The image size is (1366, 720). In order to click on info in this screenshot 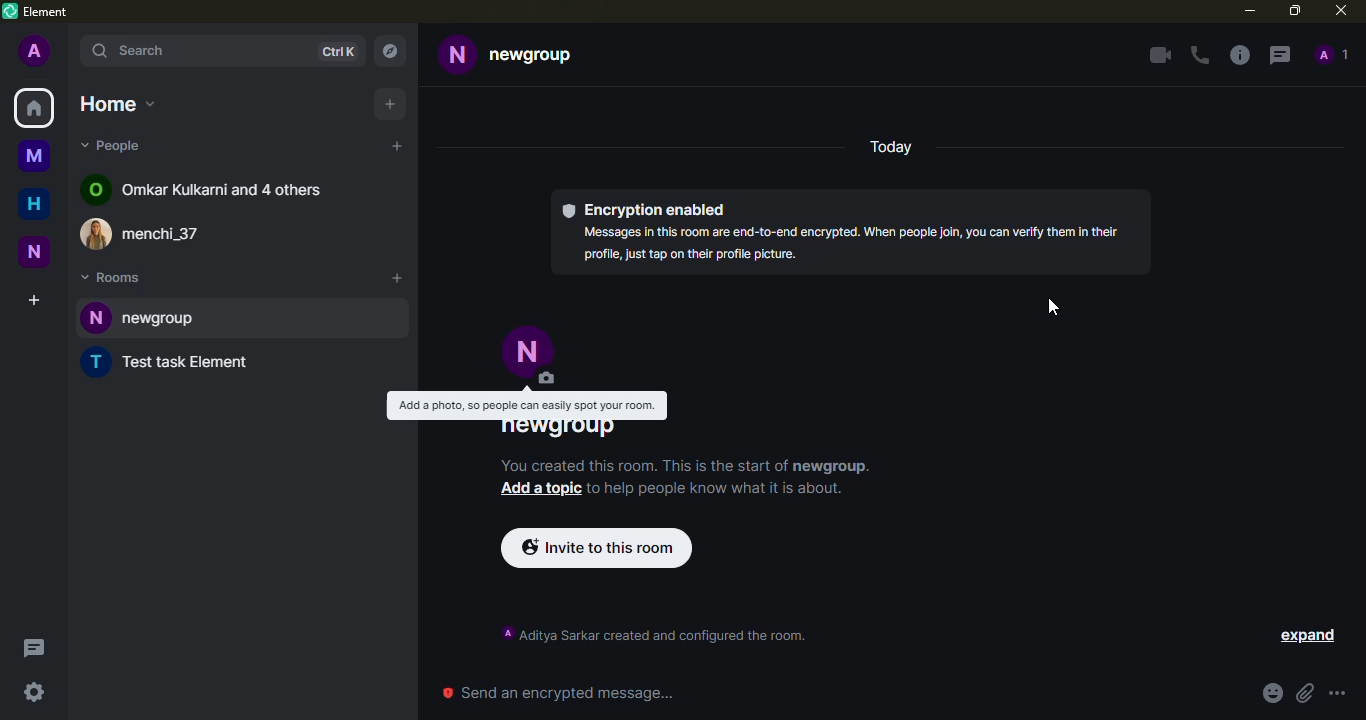, I will do `click(1240, 55)`.